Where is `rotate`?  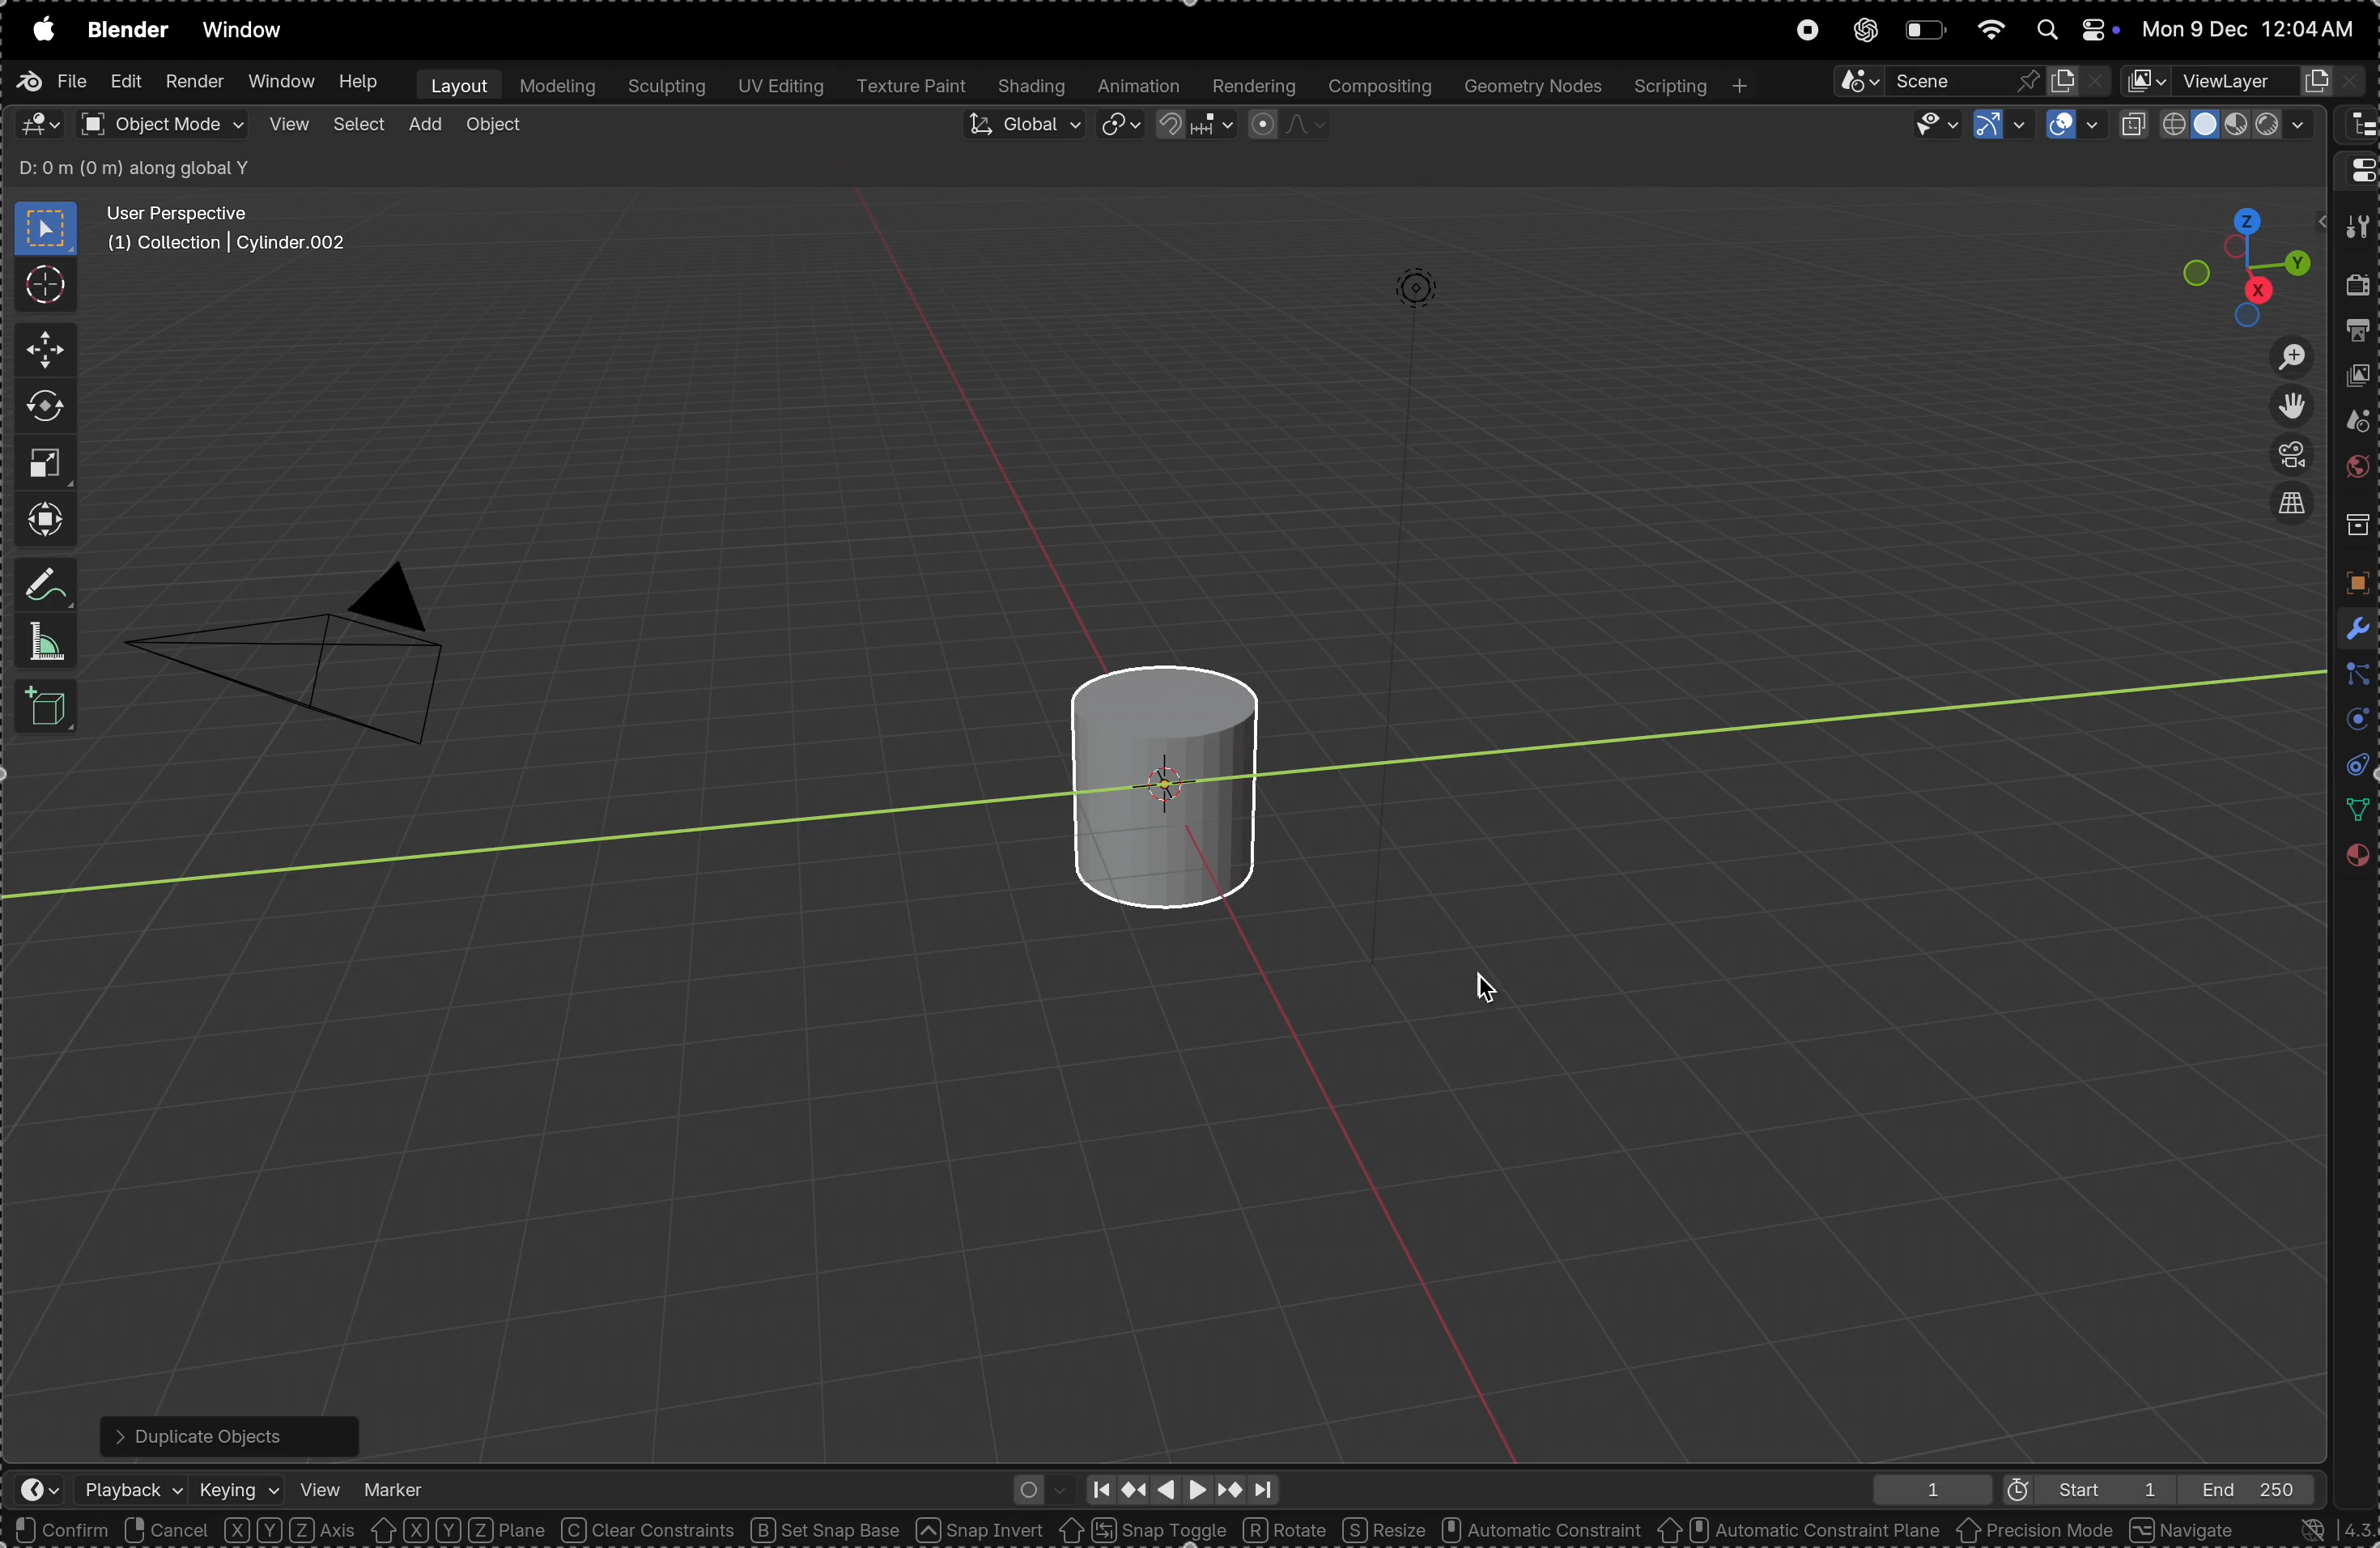 rotate is located at coordinates (1288, 1528).